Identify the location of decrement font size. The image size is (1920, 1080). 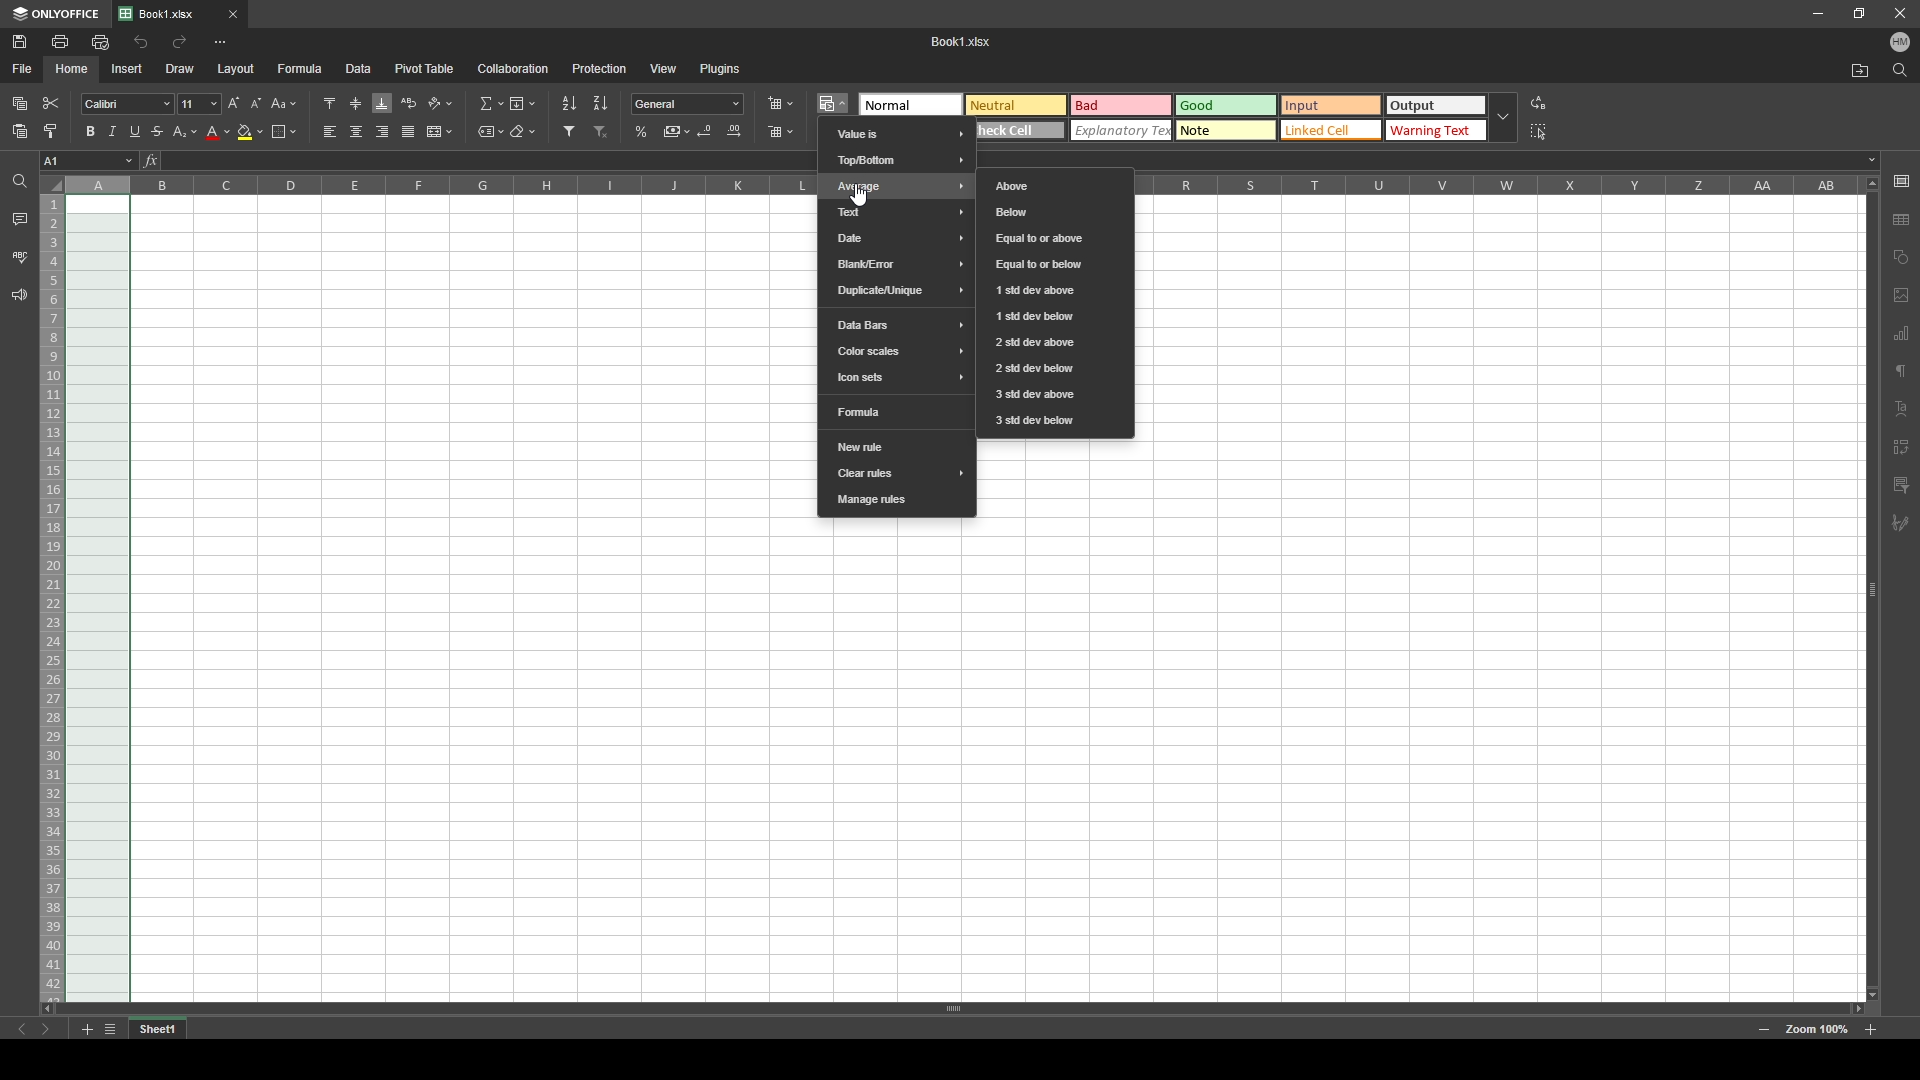
(256, 103).